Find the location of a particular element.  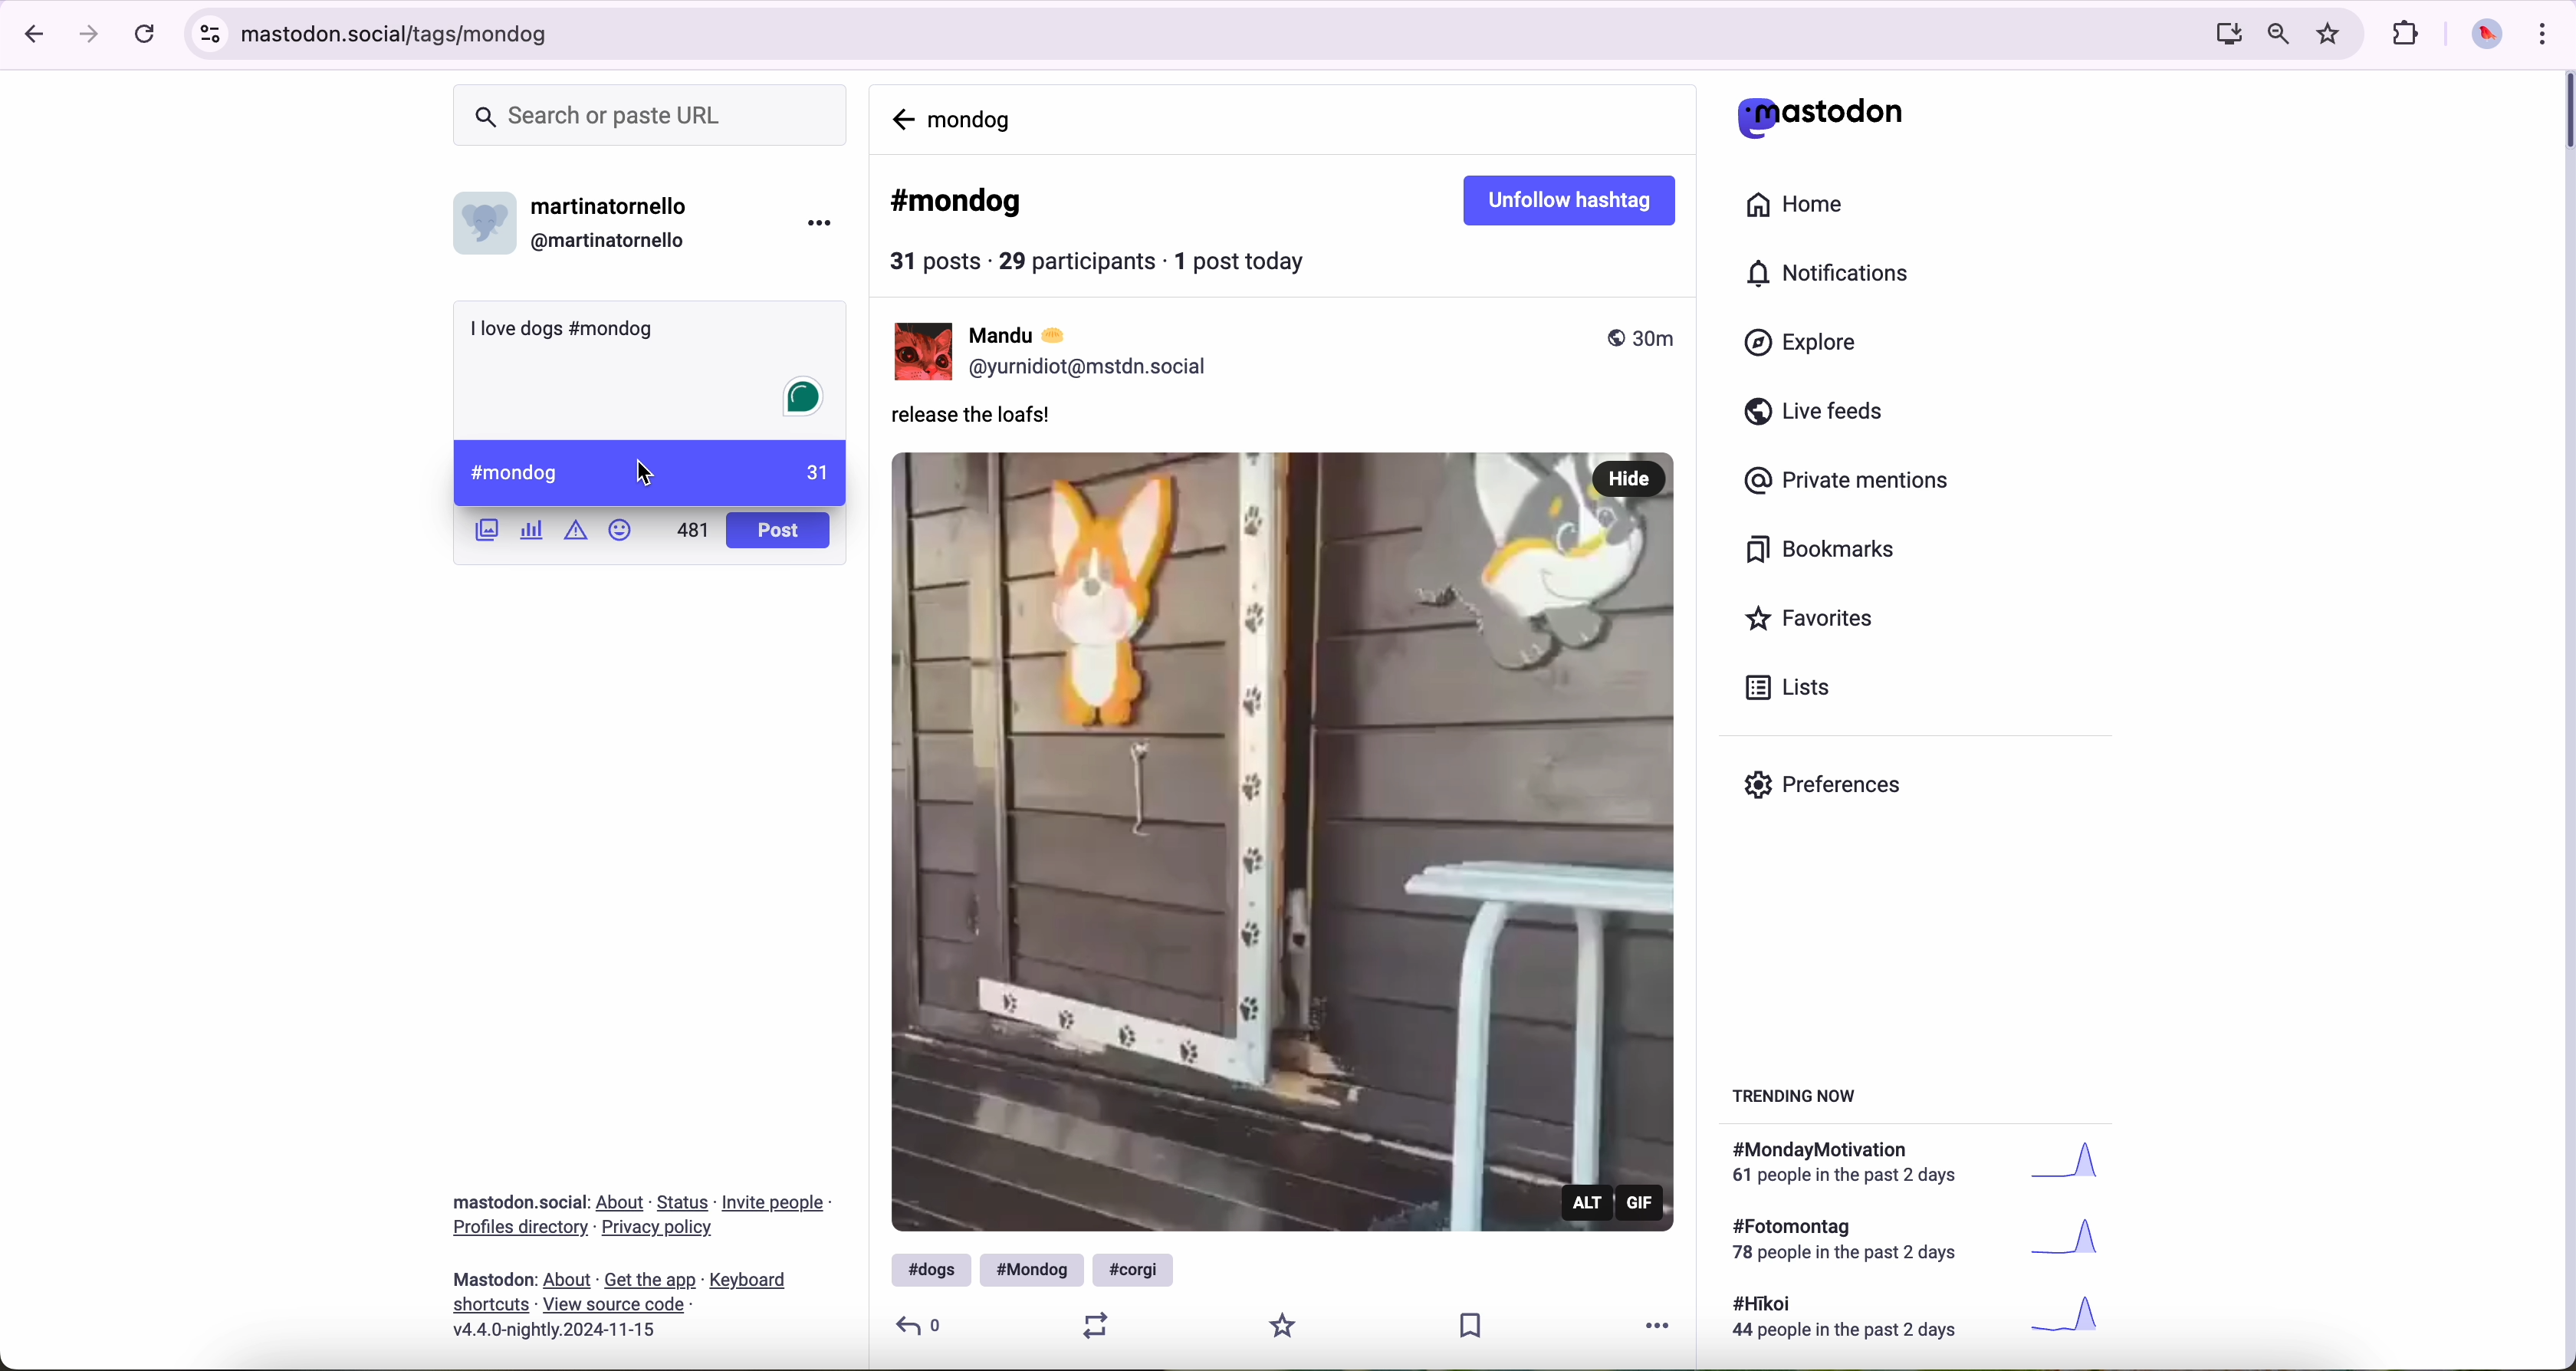

#mondog is located at coordinates (958, 203).